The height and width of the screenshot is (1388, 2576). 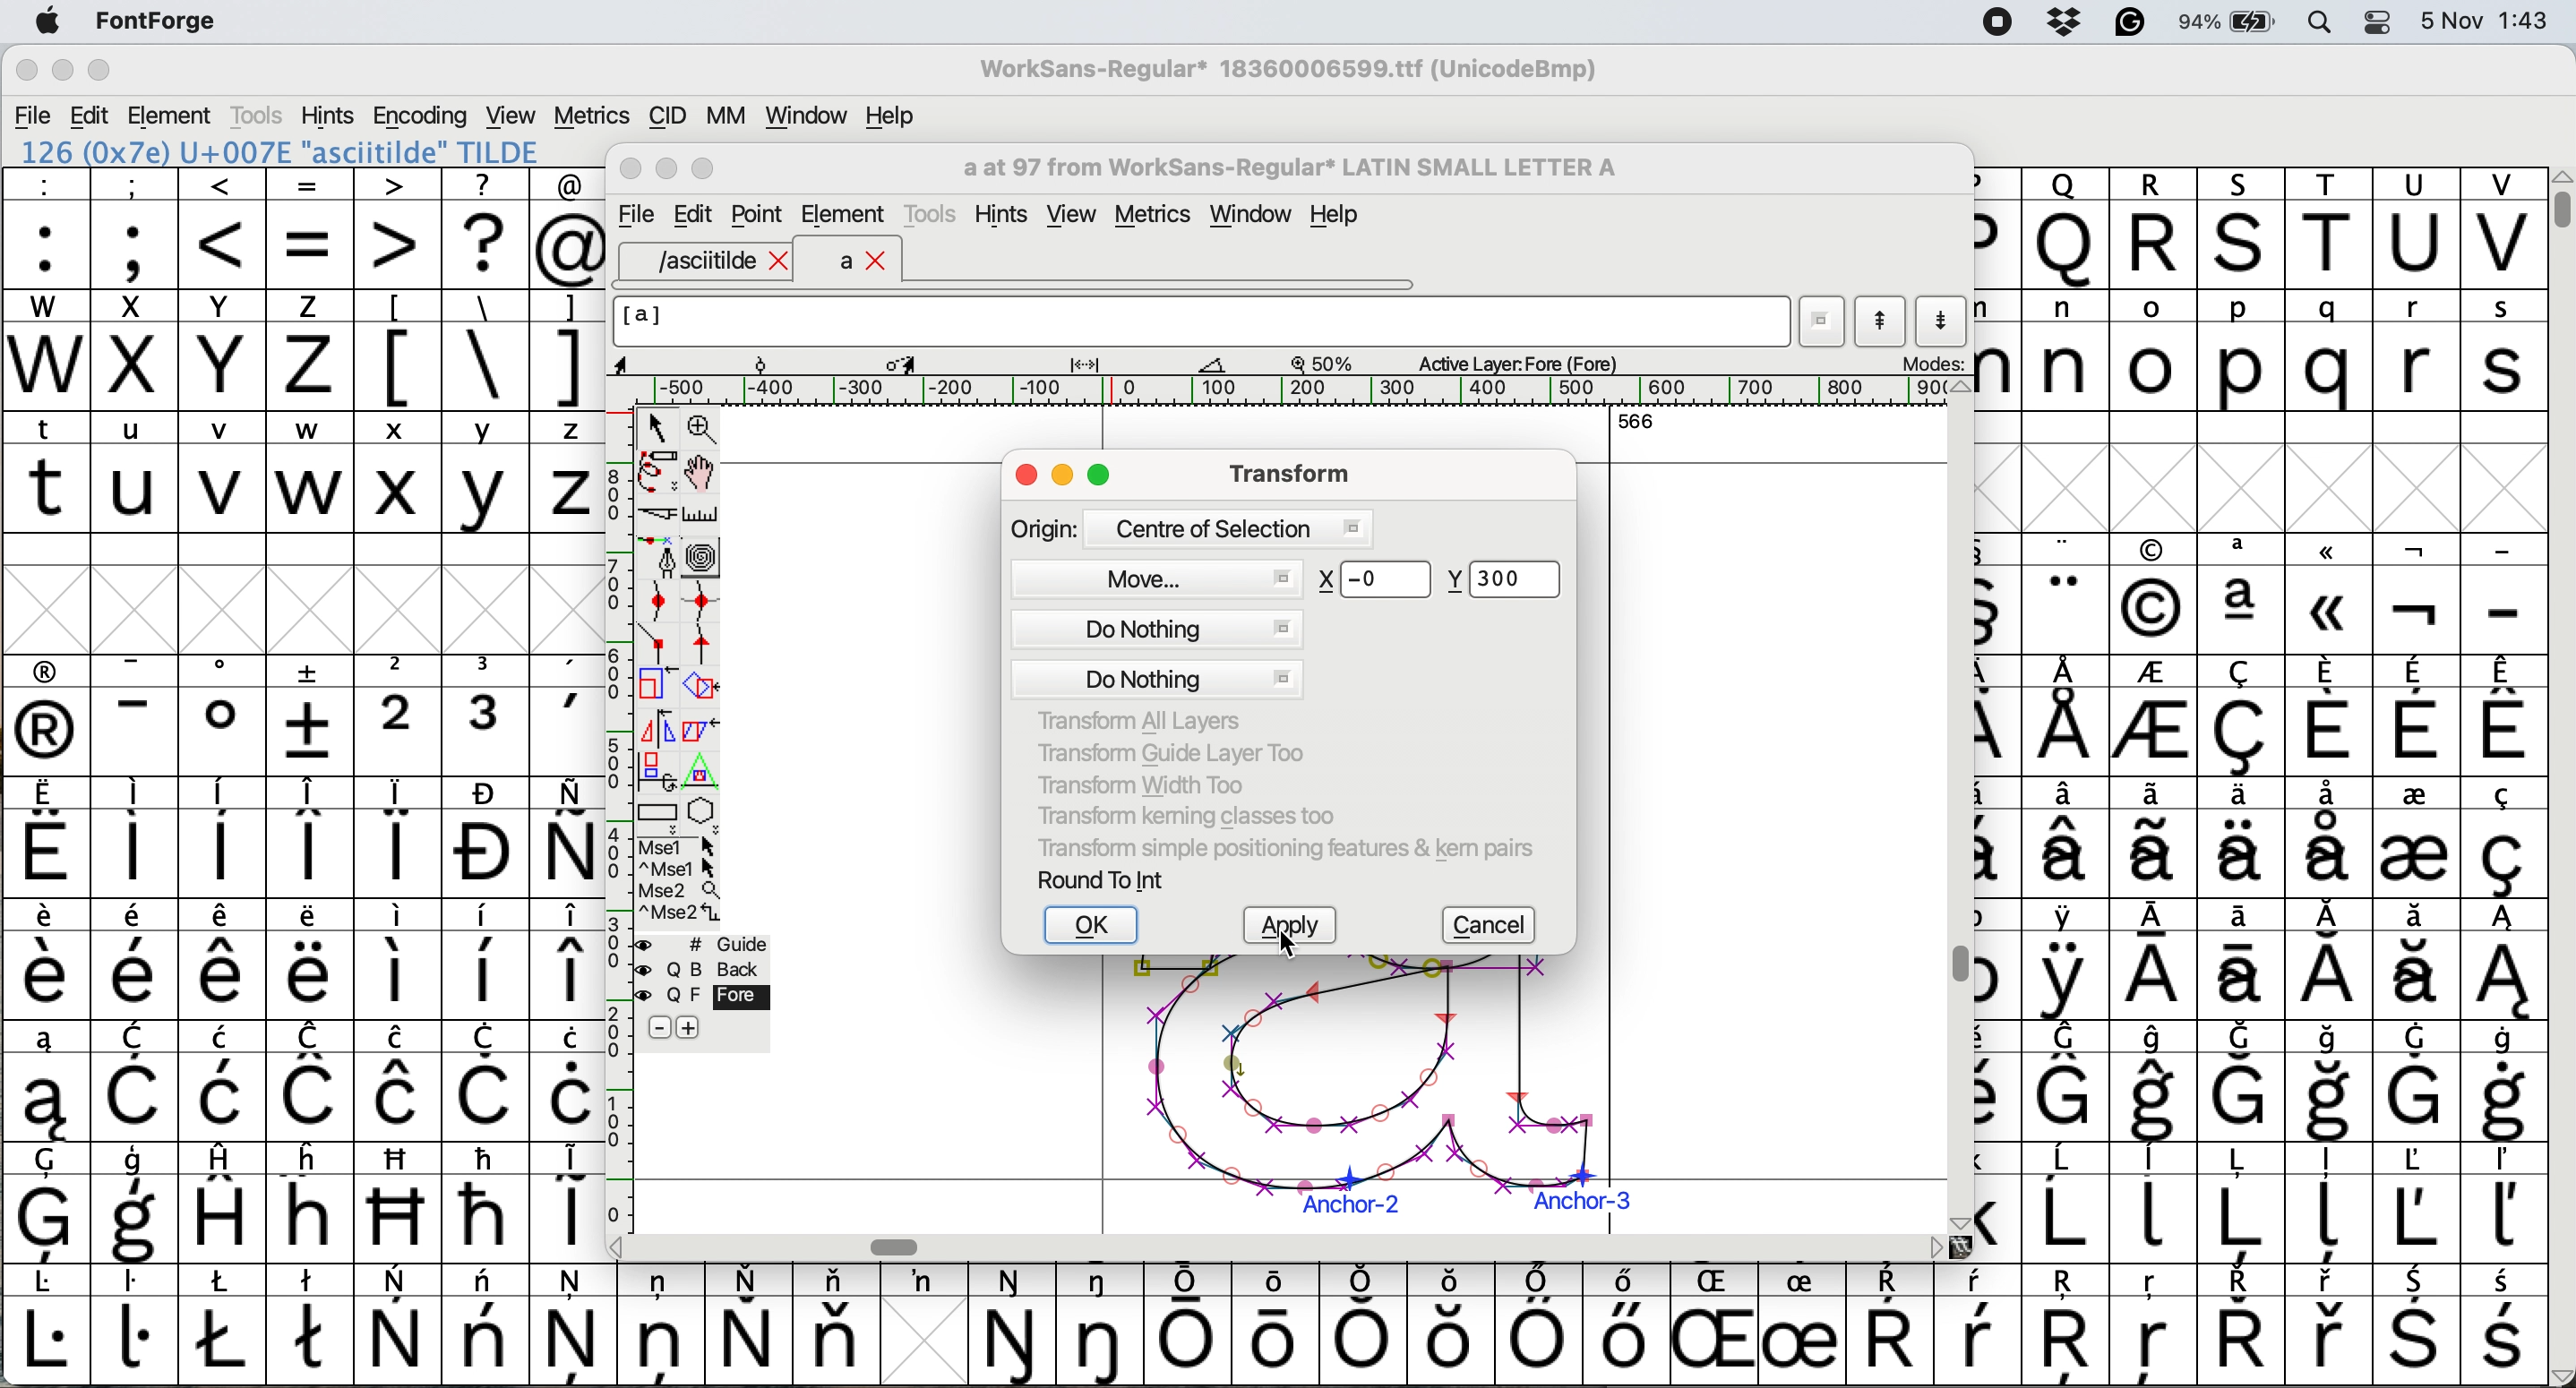 What do you see at coordinates (2486, 18) in the screenshot?
I see `date and time` at bounding box center [2486, 18].